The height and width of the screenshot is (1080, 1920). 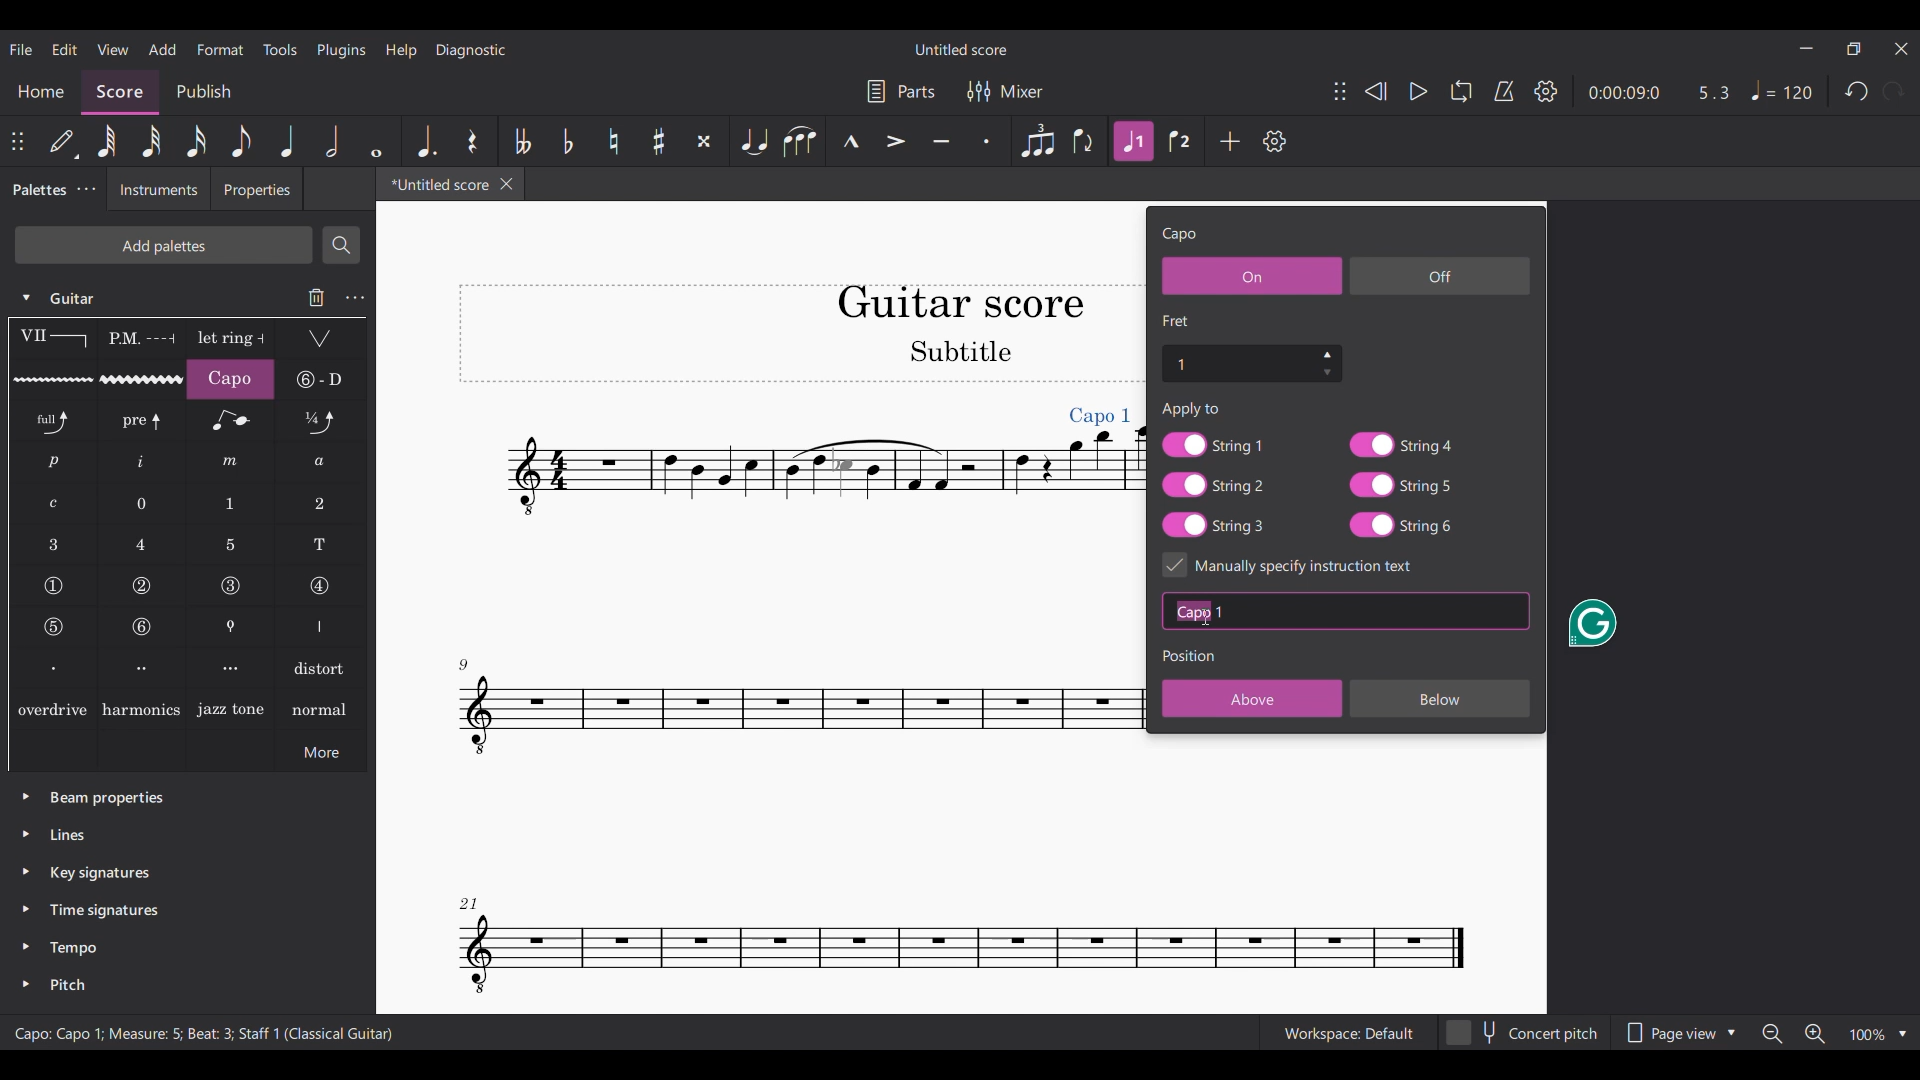 I want to click on Plugins menu, so click(x=342, y=51).